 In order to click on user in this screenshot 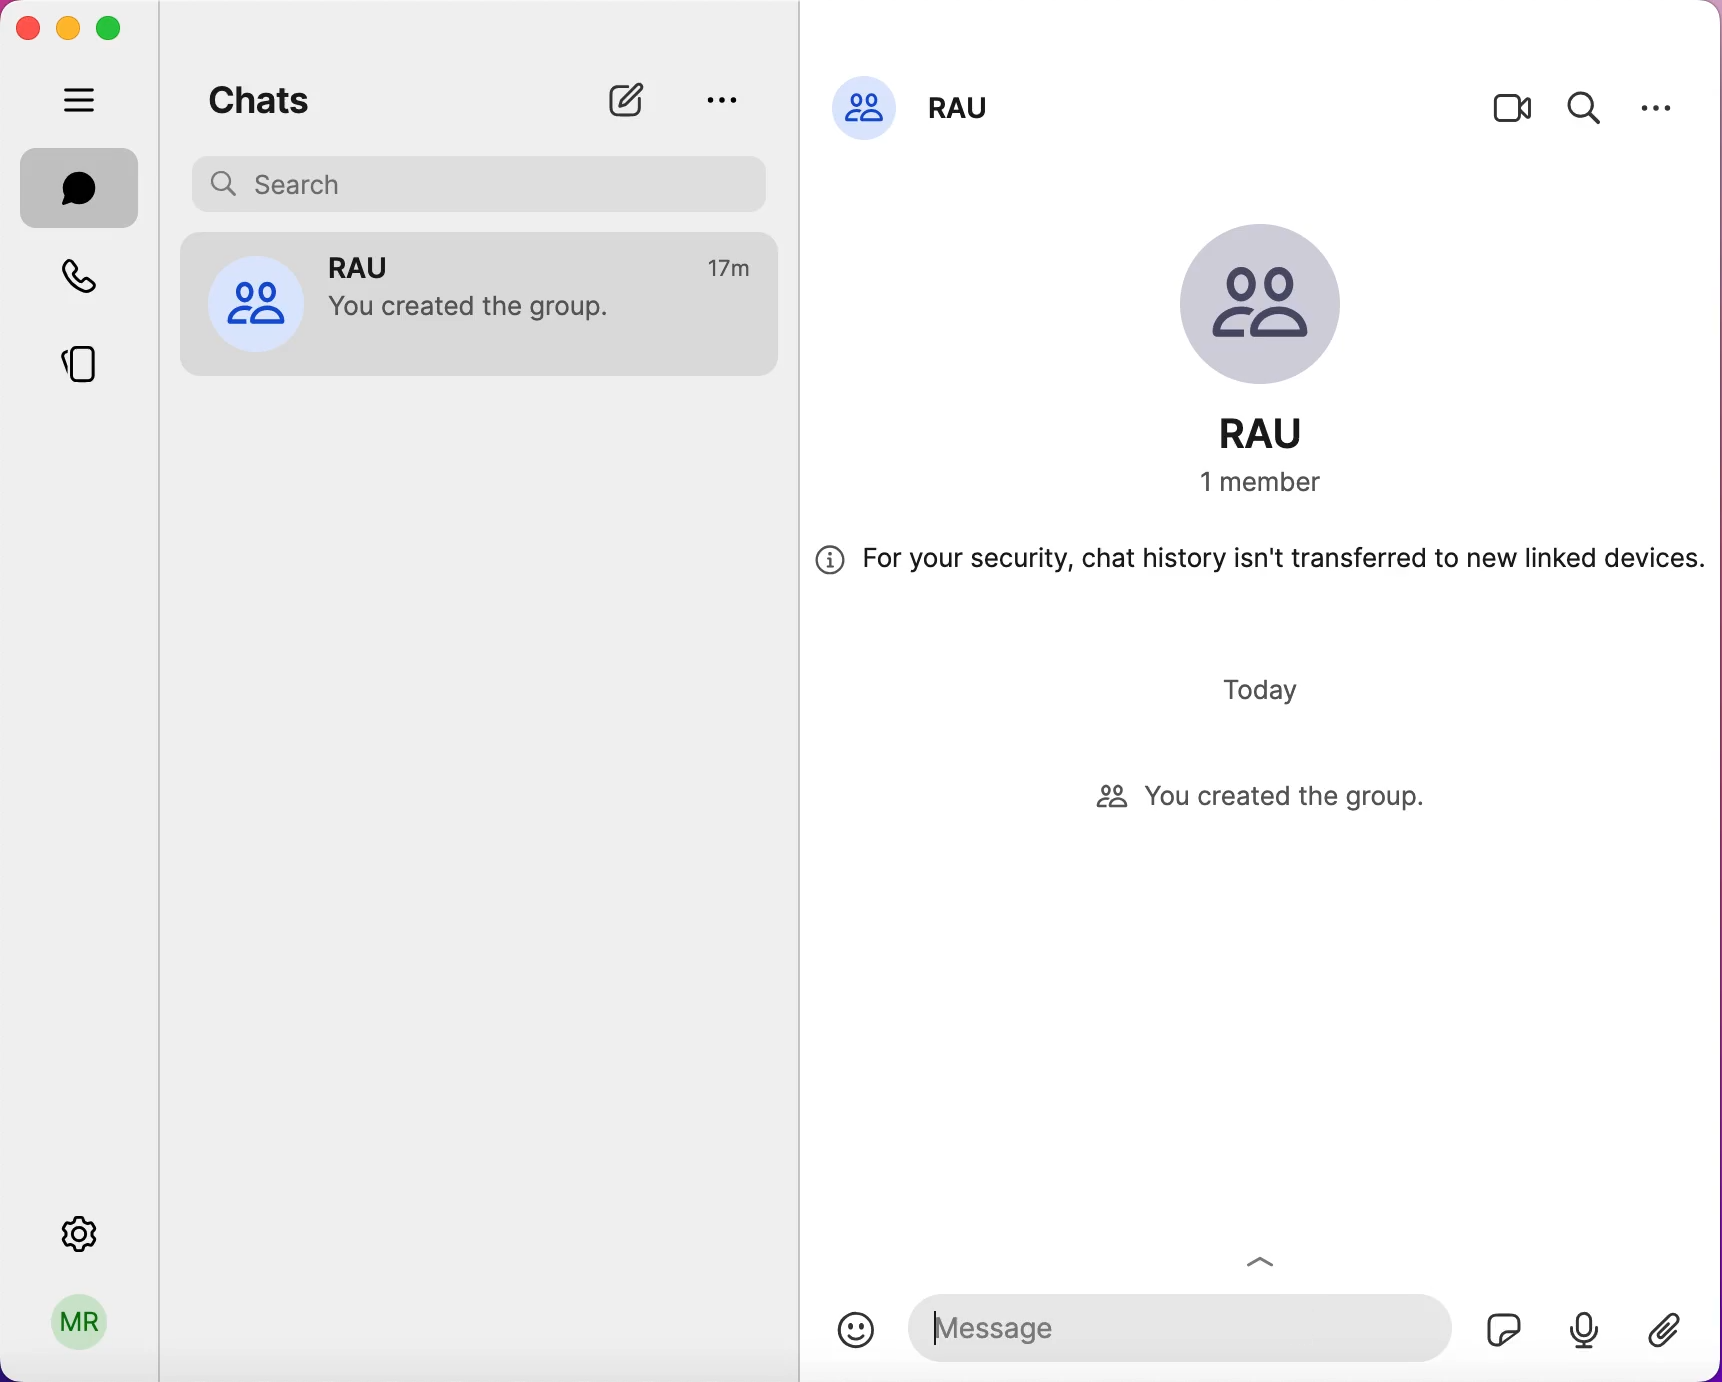, I will do `click(81, 1329)`.